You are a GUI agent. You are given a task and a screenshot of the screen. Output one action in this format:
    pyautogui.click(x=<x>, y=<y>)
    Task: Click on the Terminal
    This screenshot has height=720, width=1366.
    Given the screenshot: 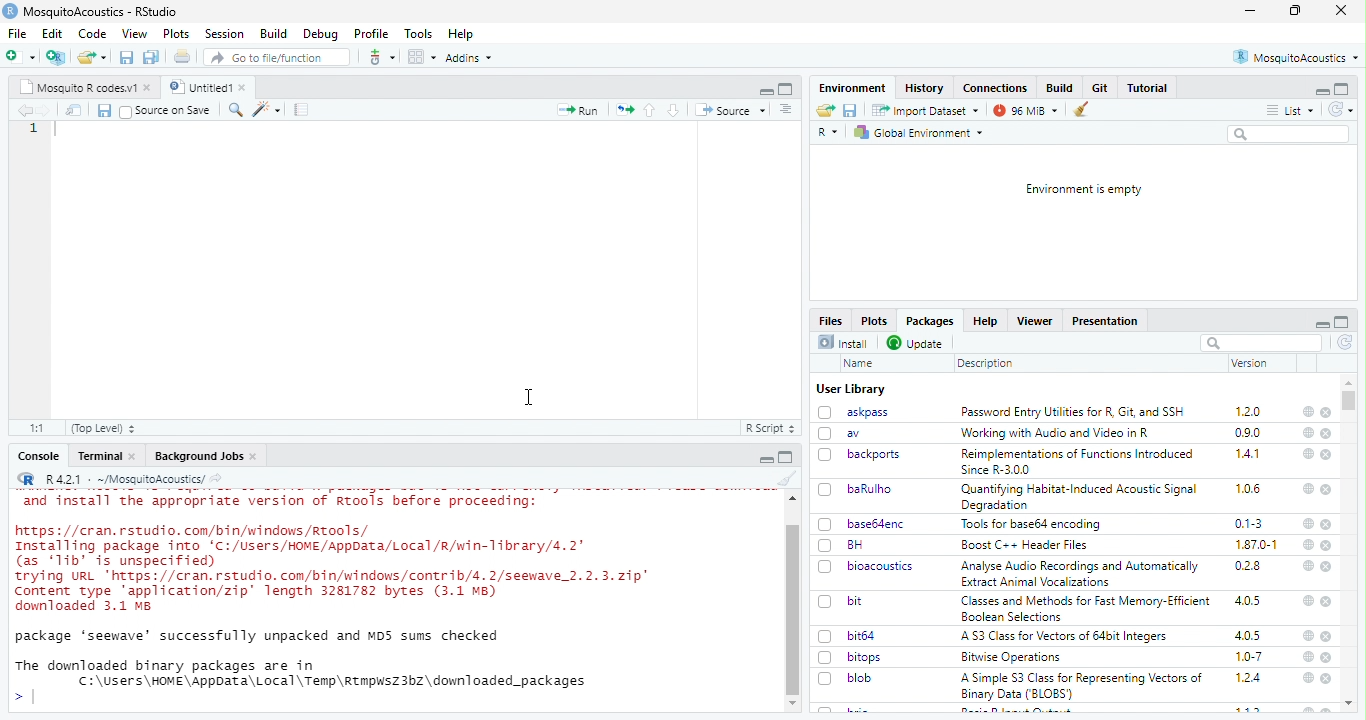 What is the action you would take?
    pyautogui.click(x=100, y=456)
    